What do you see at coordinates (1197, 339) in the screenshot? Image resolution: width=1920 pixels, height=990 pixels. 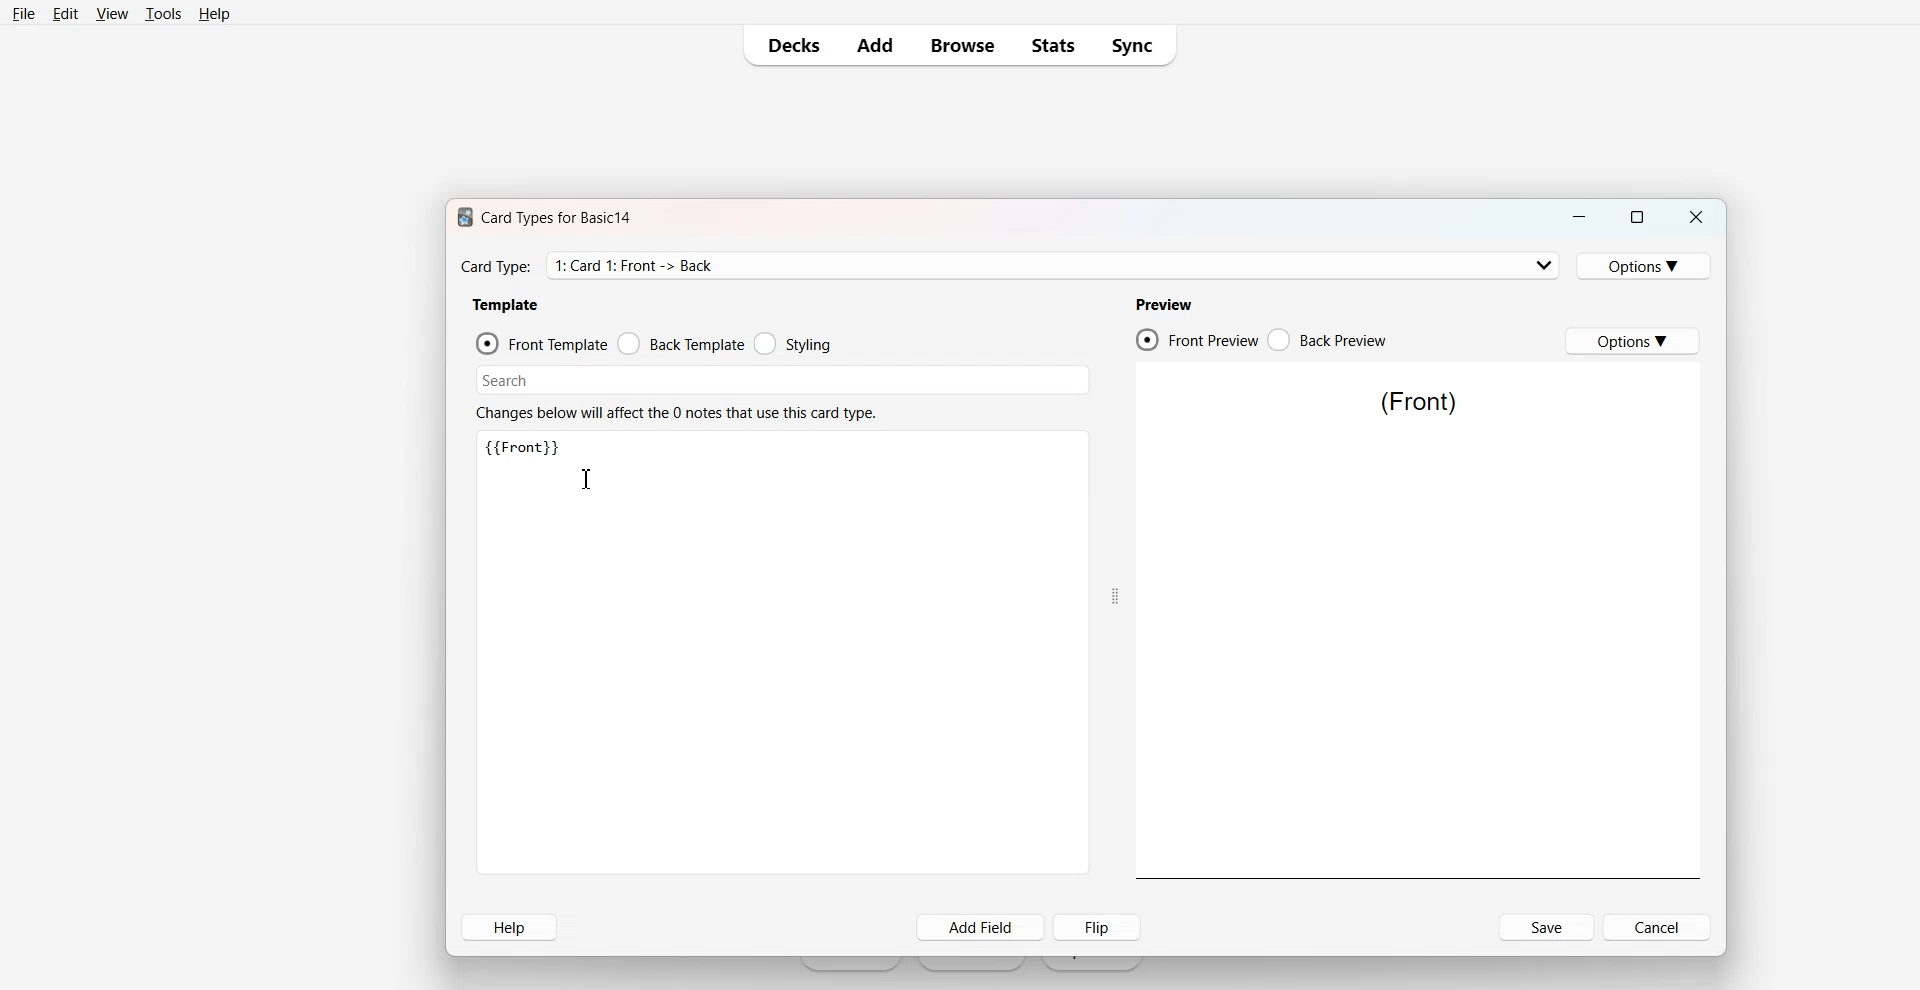 I see `Front Preview` at bounding box center [1197, 339].